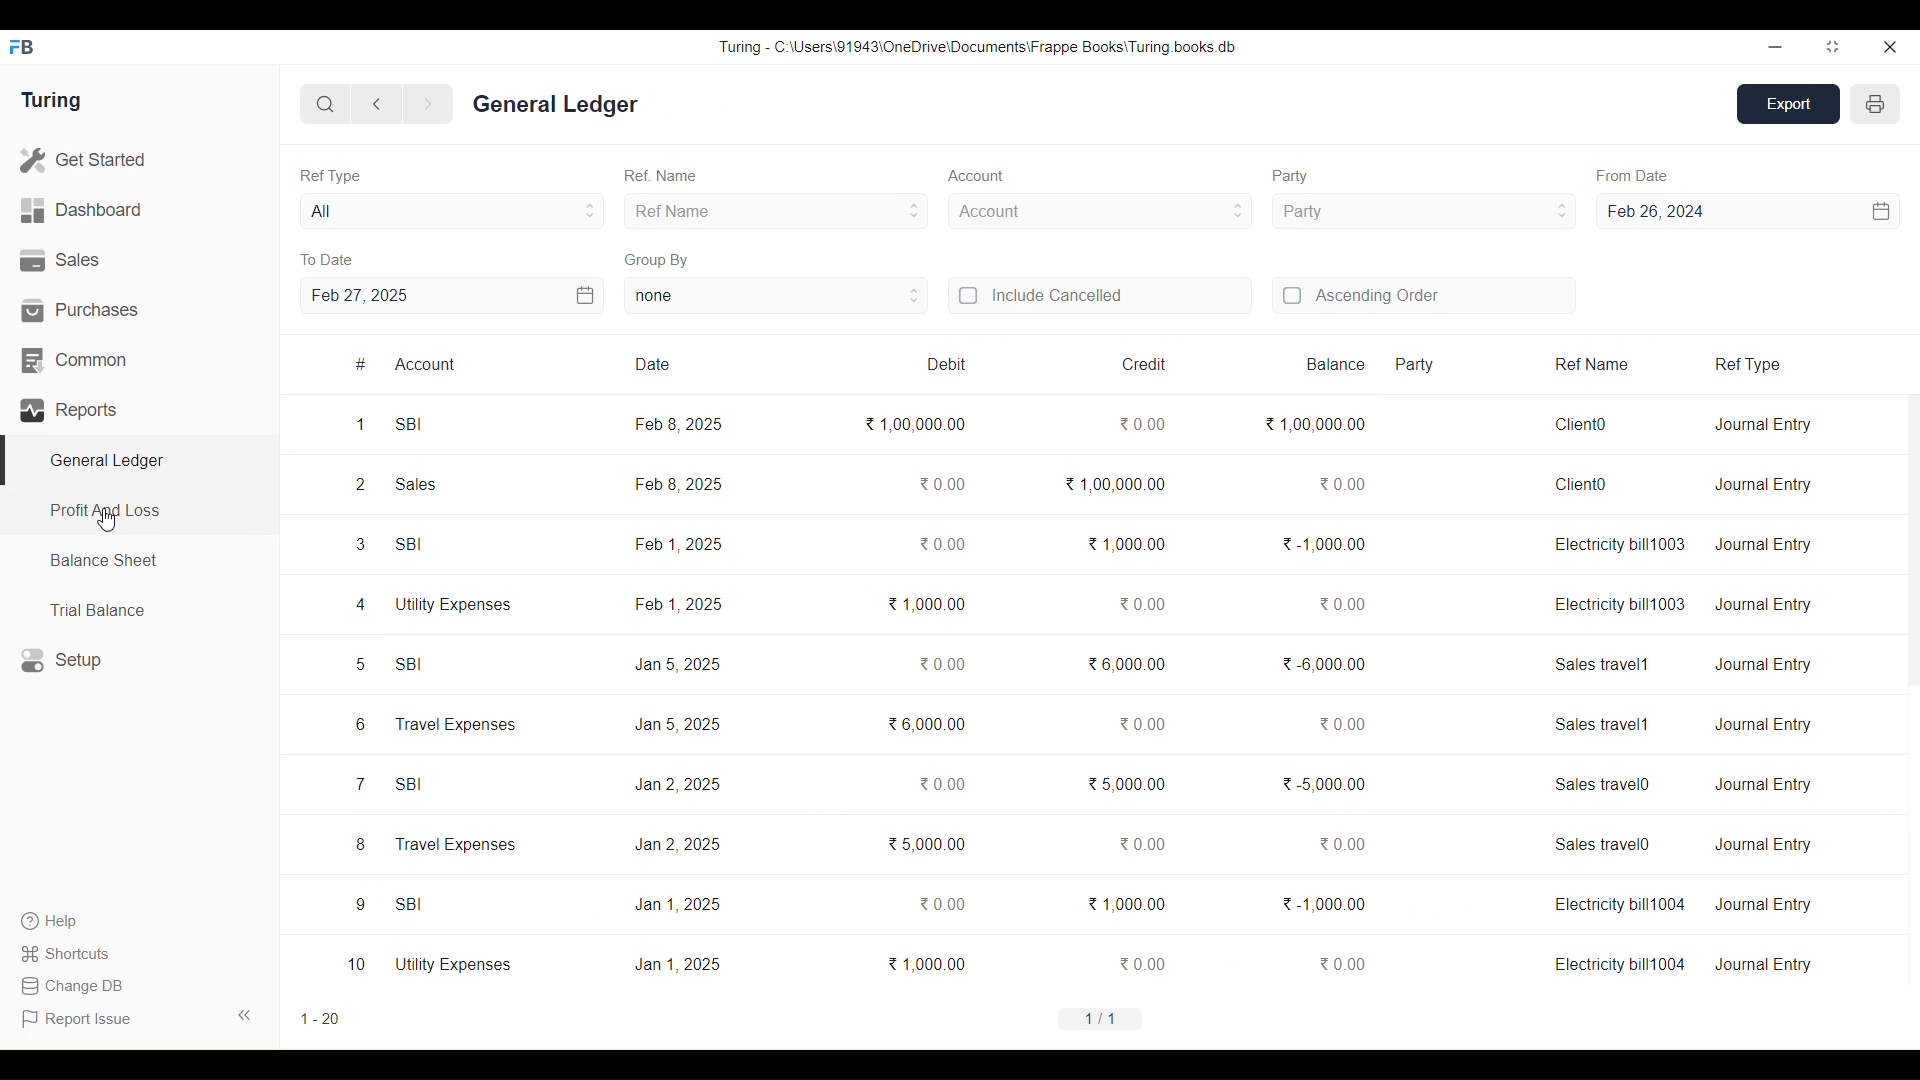 This screenshot has height=1080, width=1920. What do you see at coordinates (140, 310) in the screenshot?
I see `Purchases` at bounding box center [140, 310].